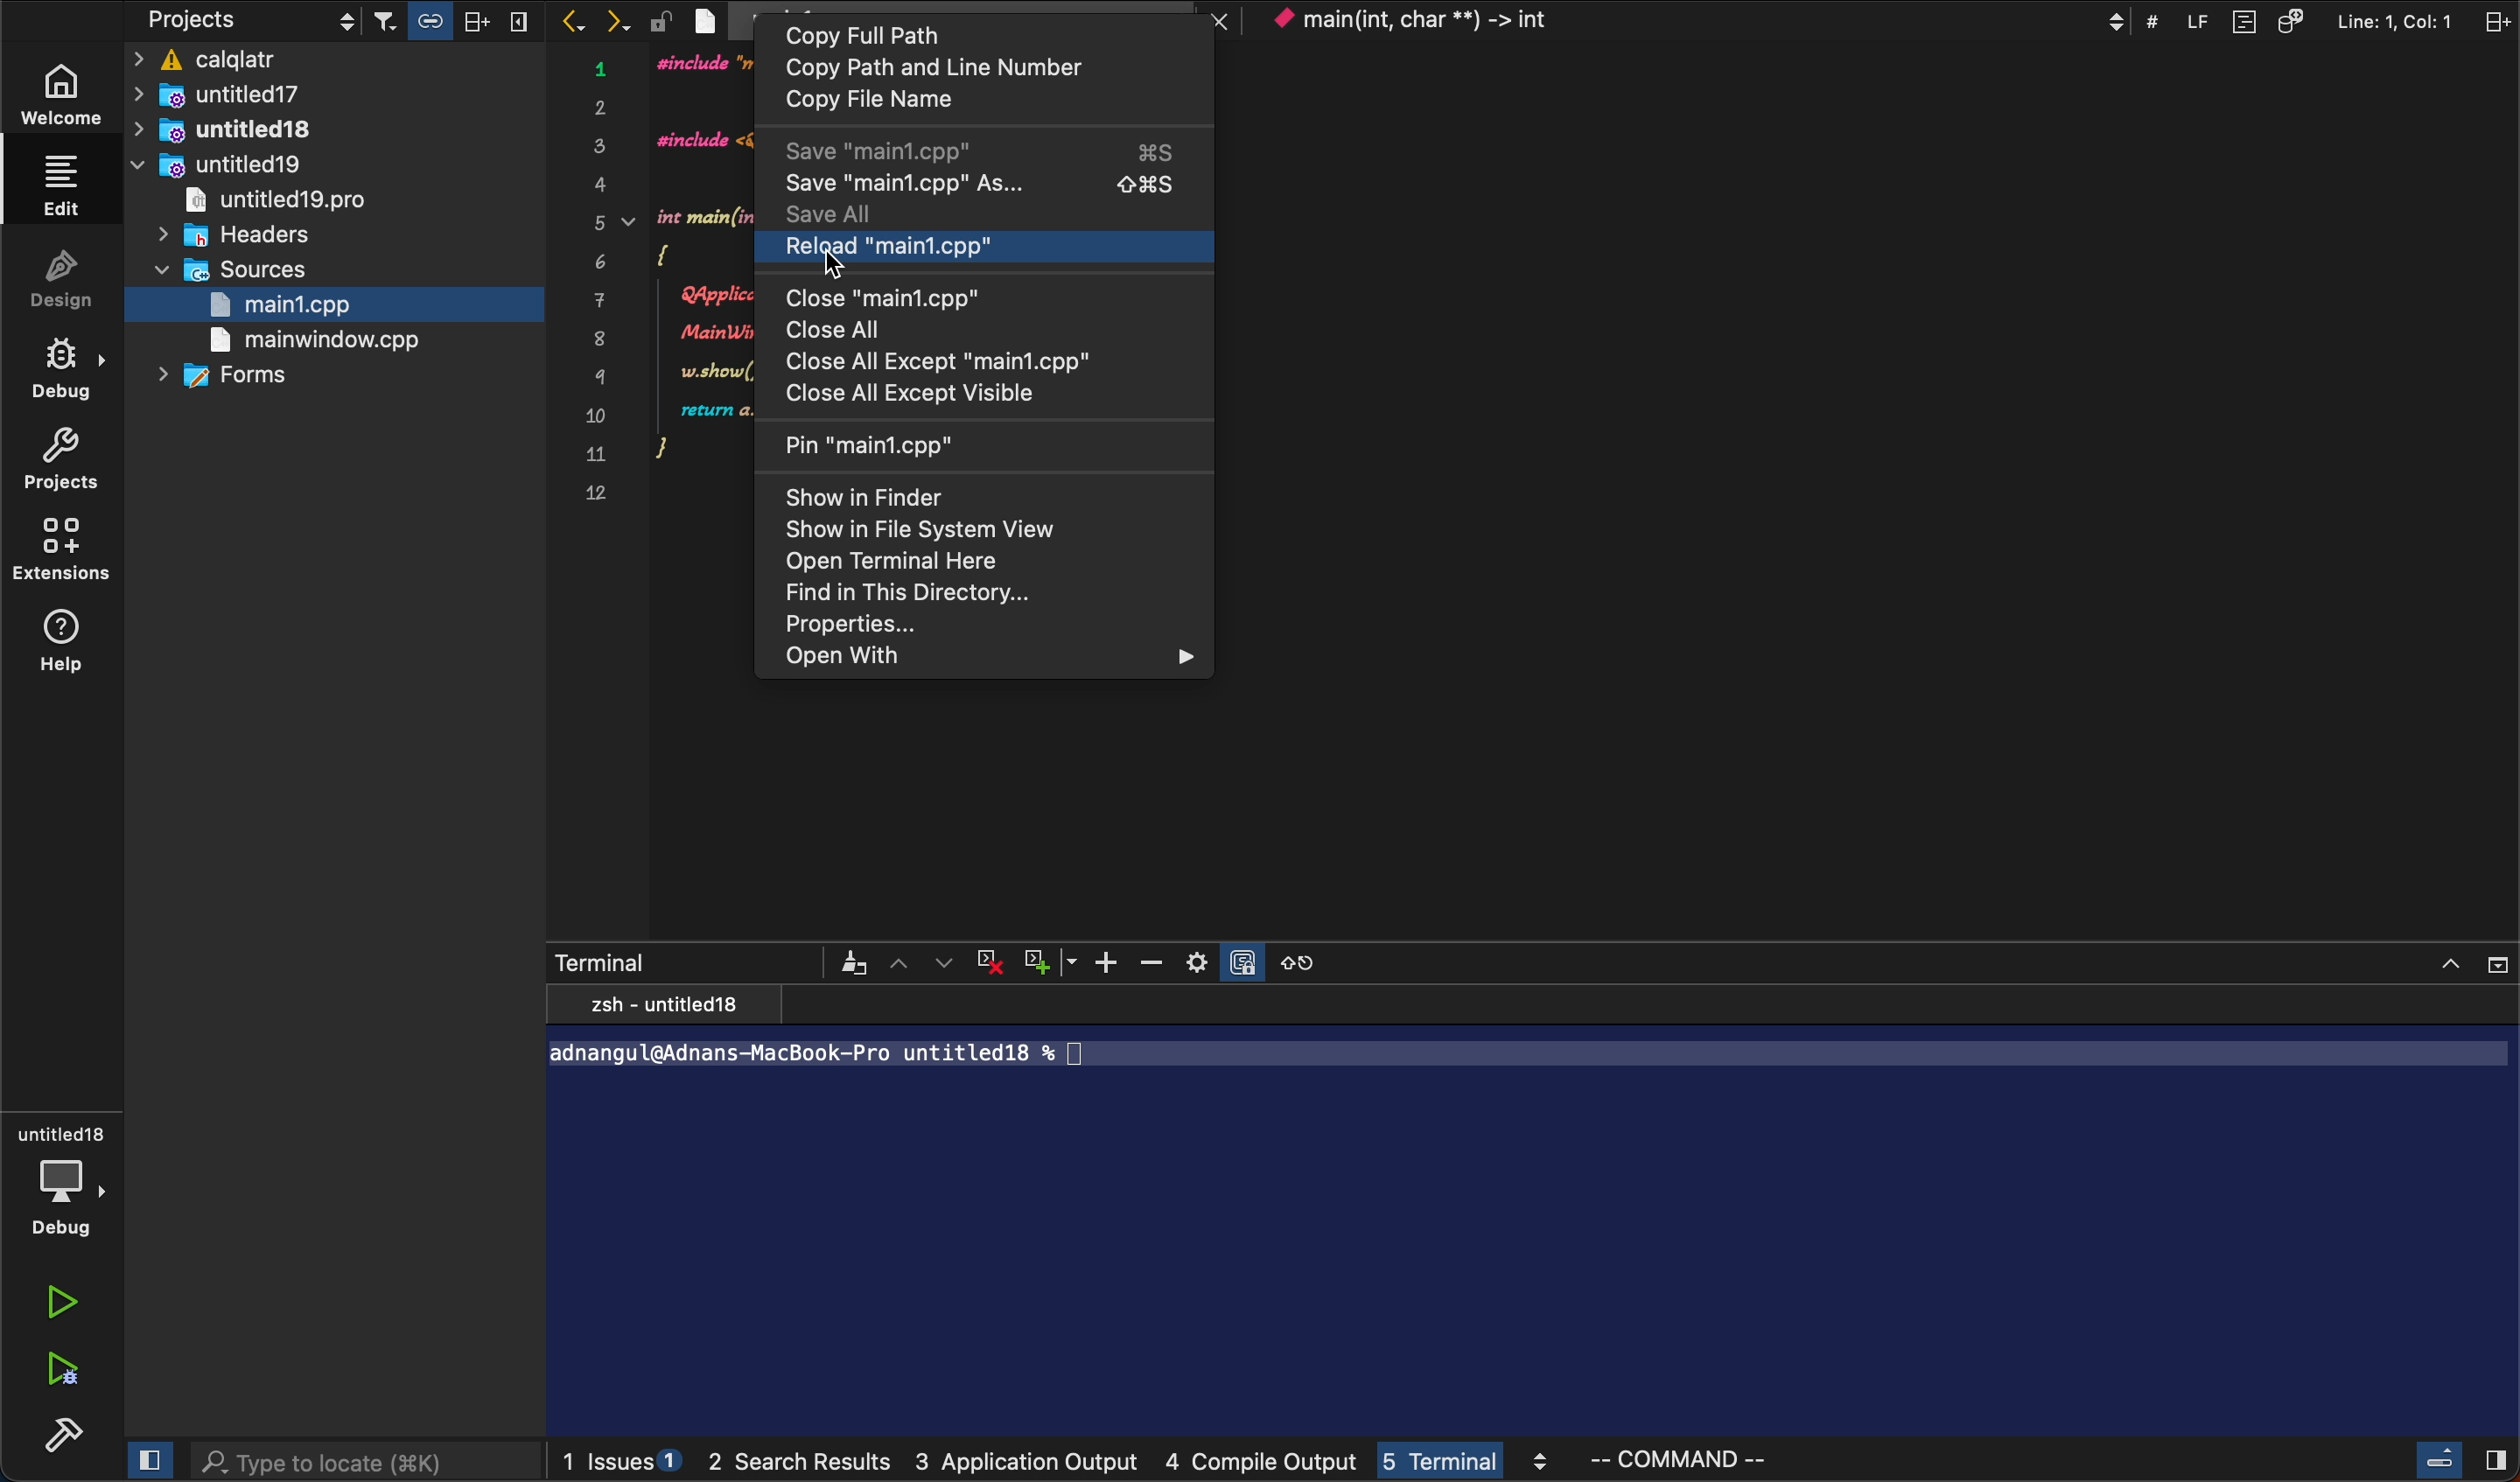 Image resolution: width=2520 pixels, height=1482 pixels. I want to click on save as, so click(980, 184).